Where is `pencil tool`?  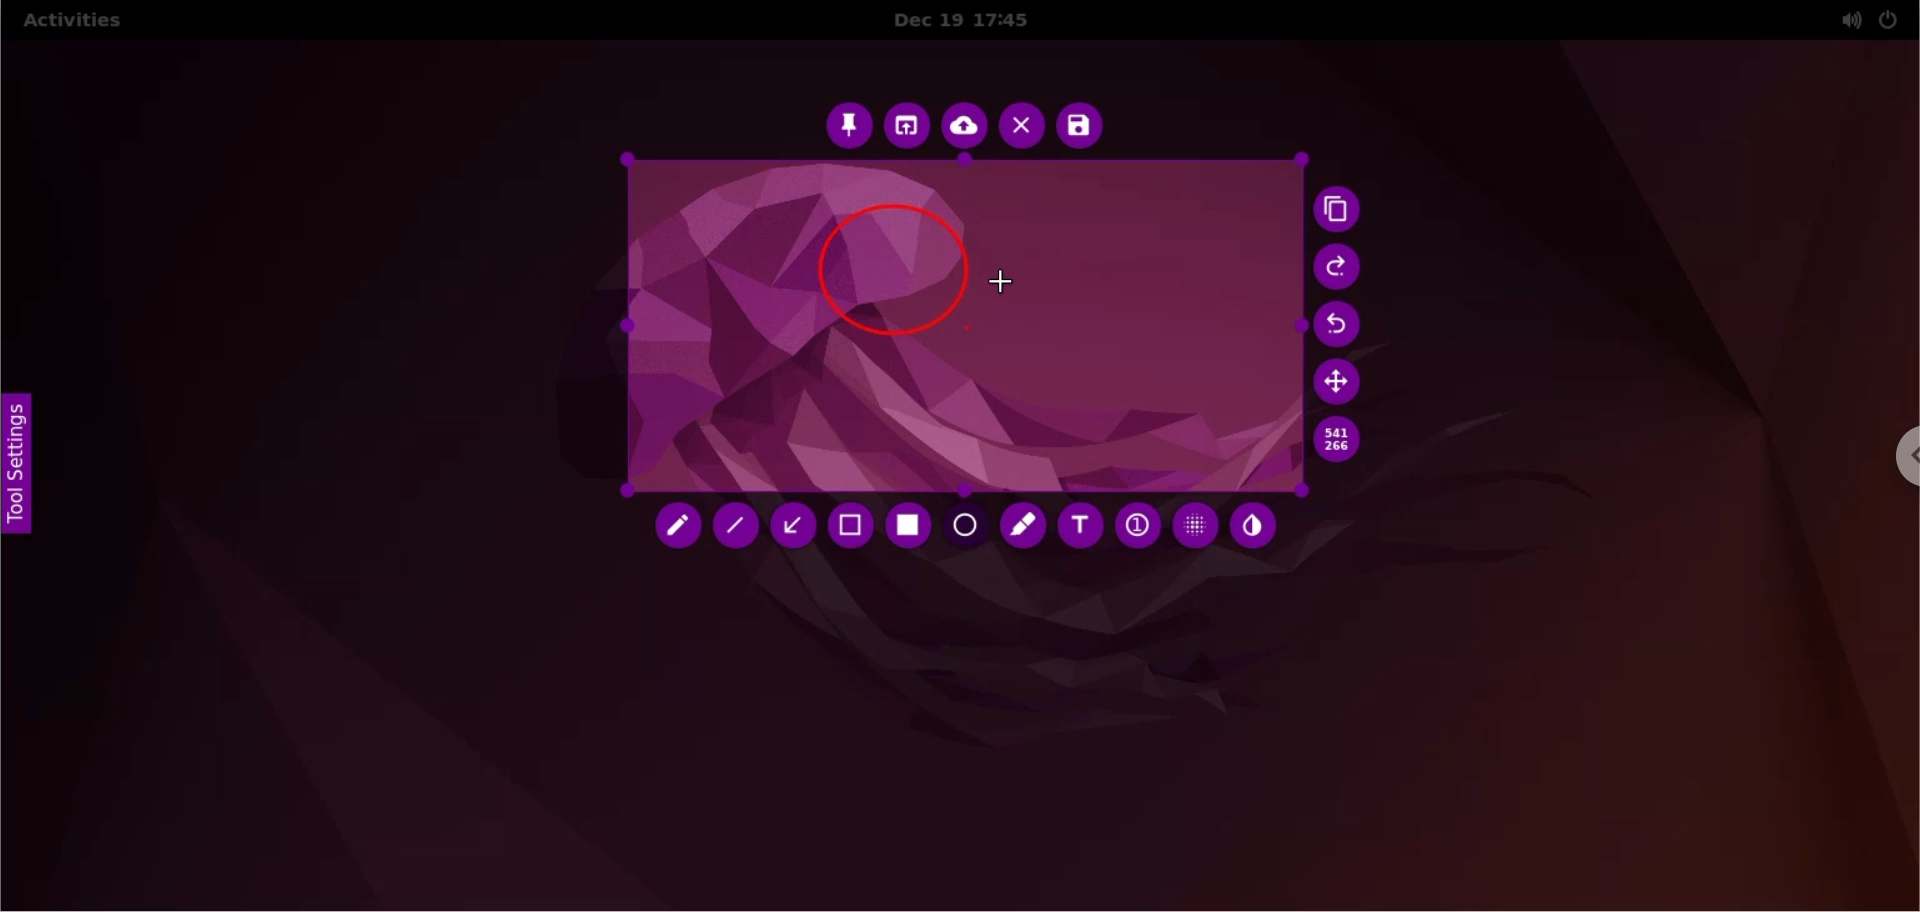 pencil tool is located at coordinates (679, 530).